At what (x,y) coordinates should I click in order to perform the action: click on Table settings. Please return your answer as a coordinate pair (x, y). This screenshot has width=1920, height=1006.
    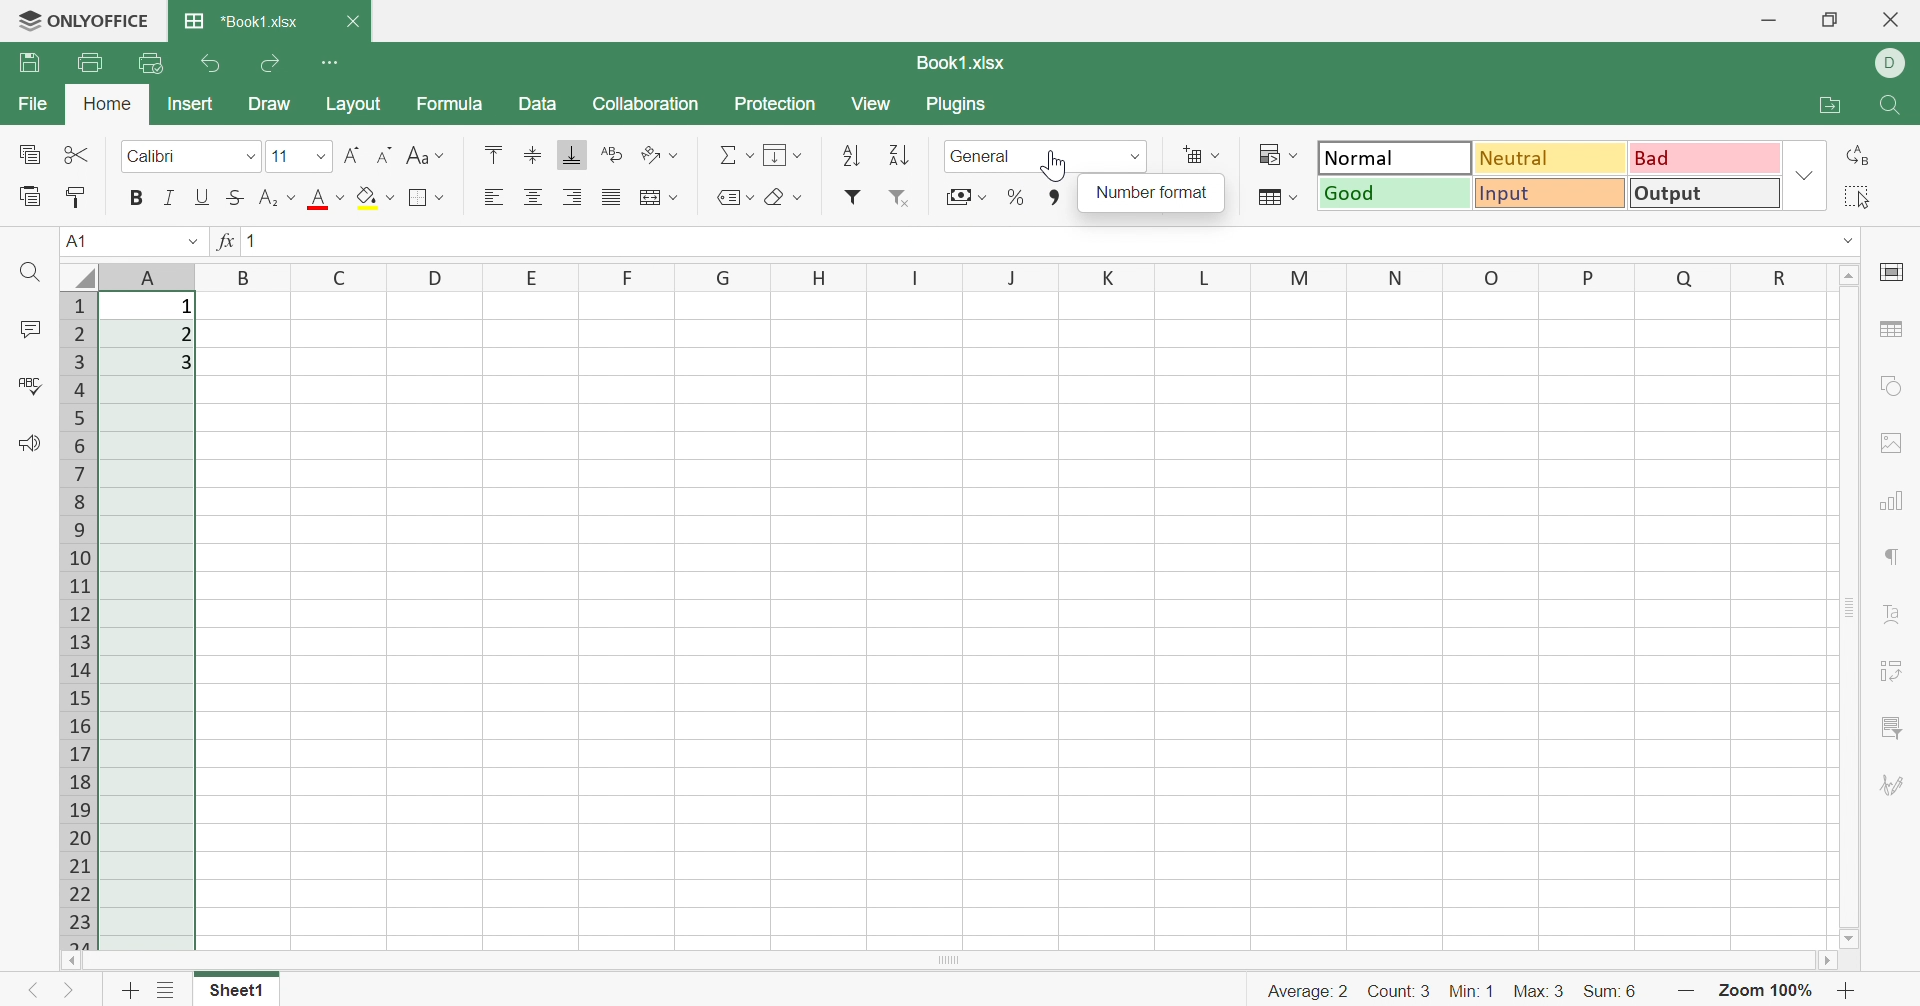
    Looking at the image, I should click on (1895, 331).